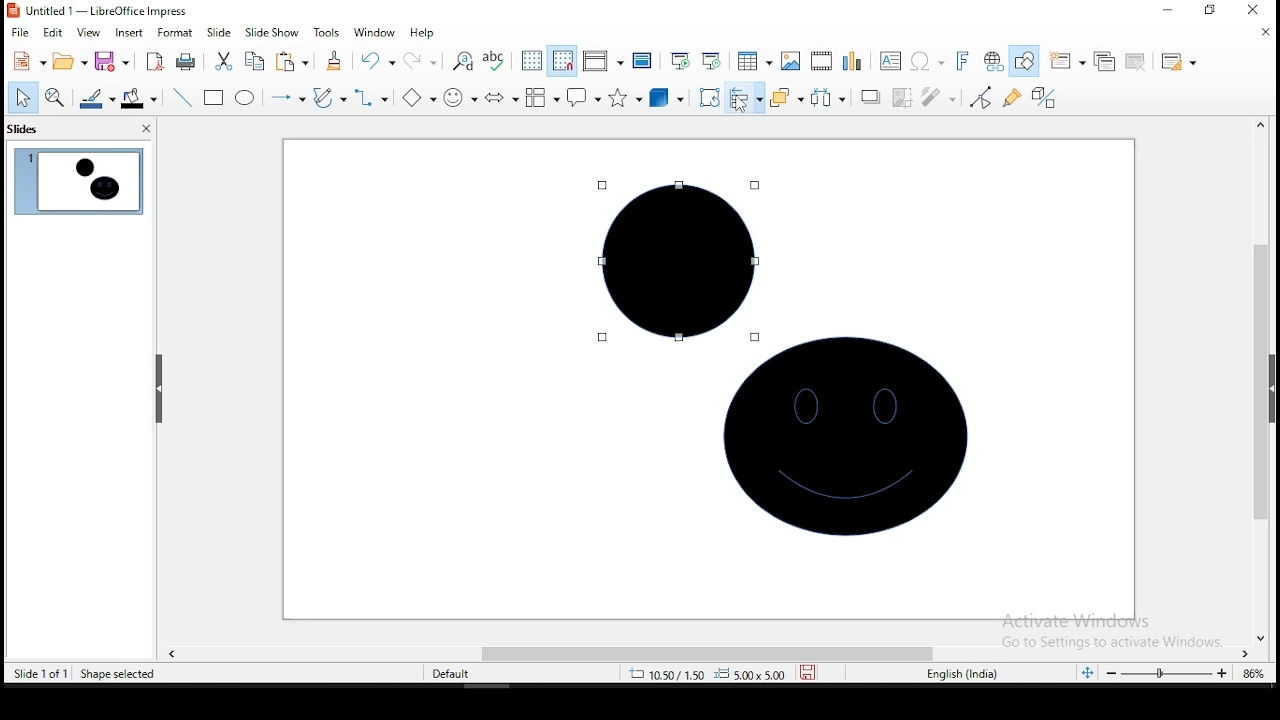  I want to click on paste, so click(292, 63).